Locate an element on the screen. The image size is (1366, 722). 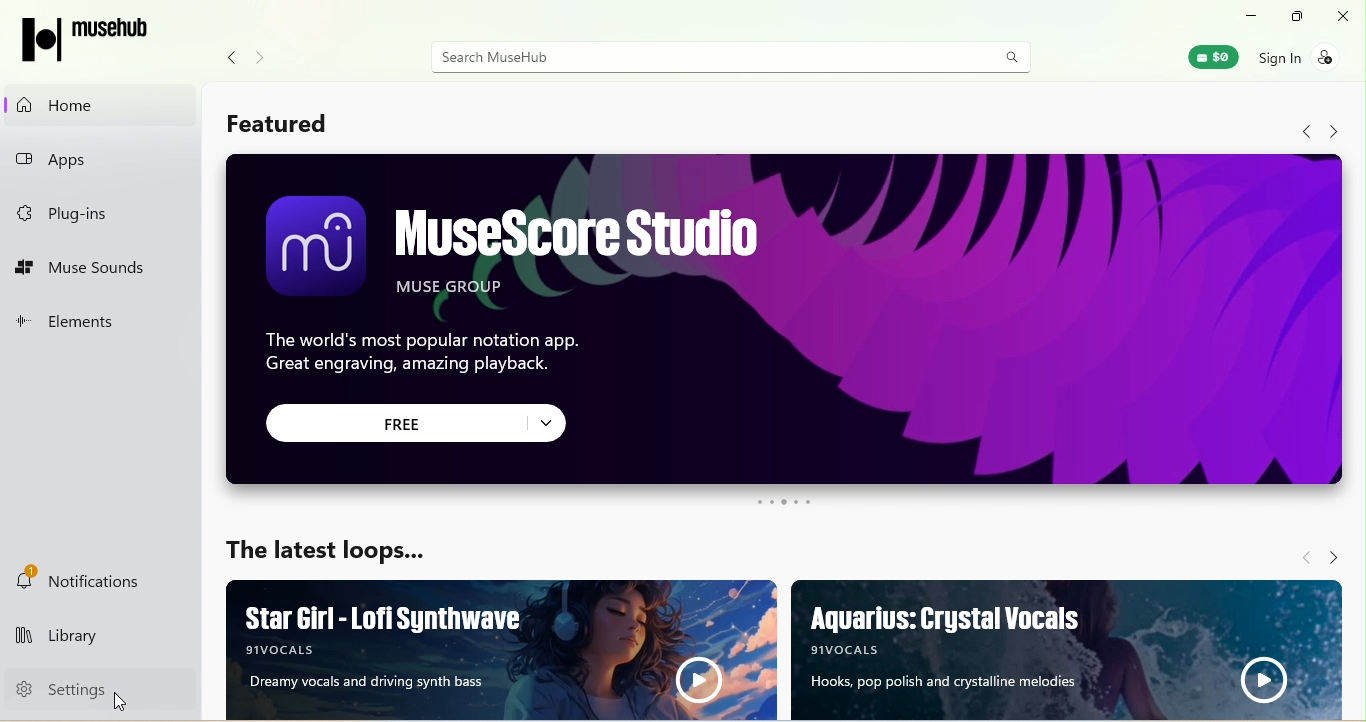
Play is located at coordinates (696, 680).